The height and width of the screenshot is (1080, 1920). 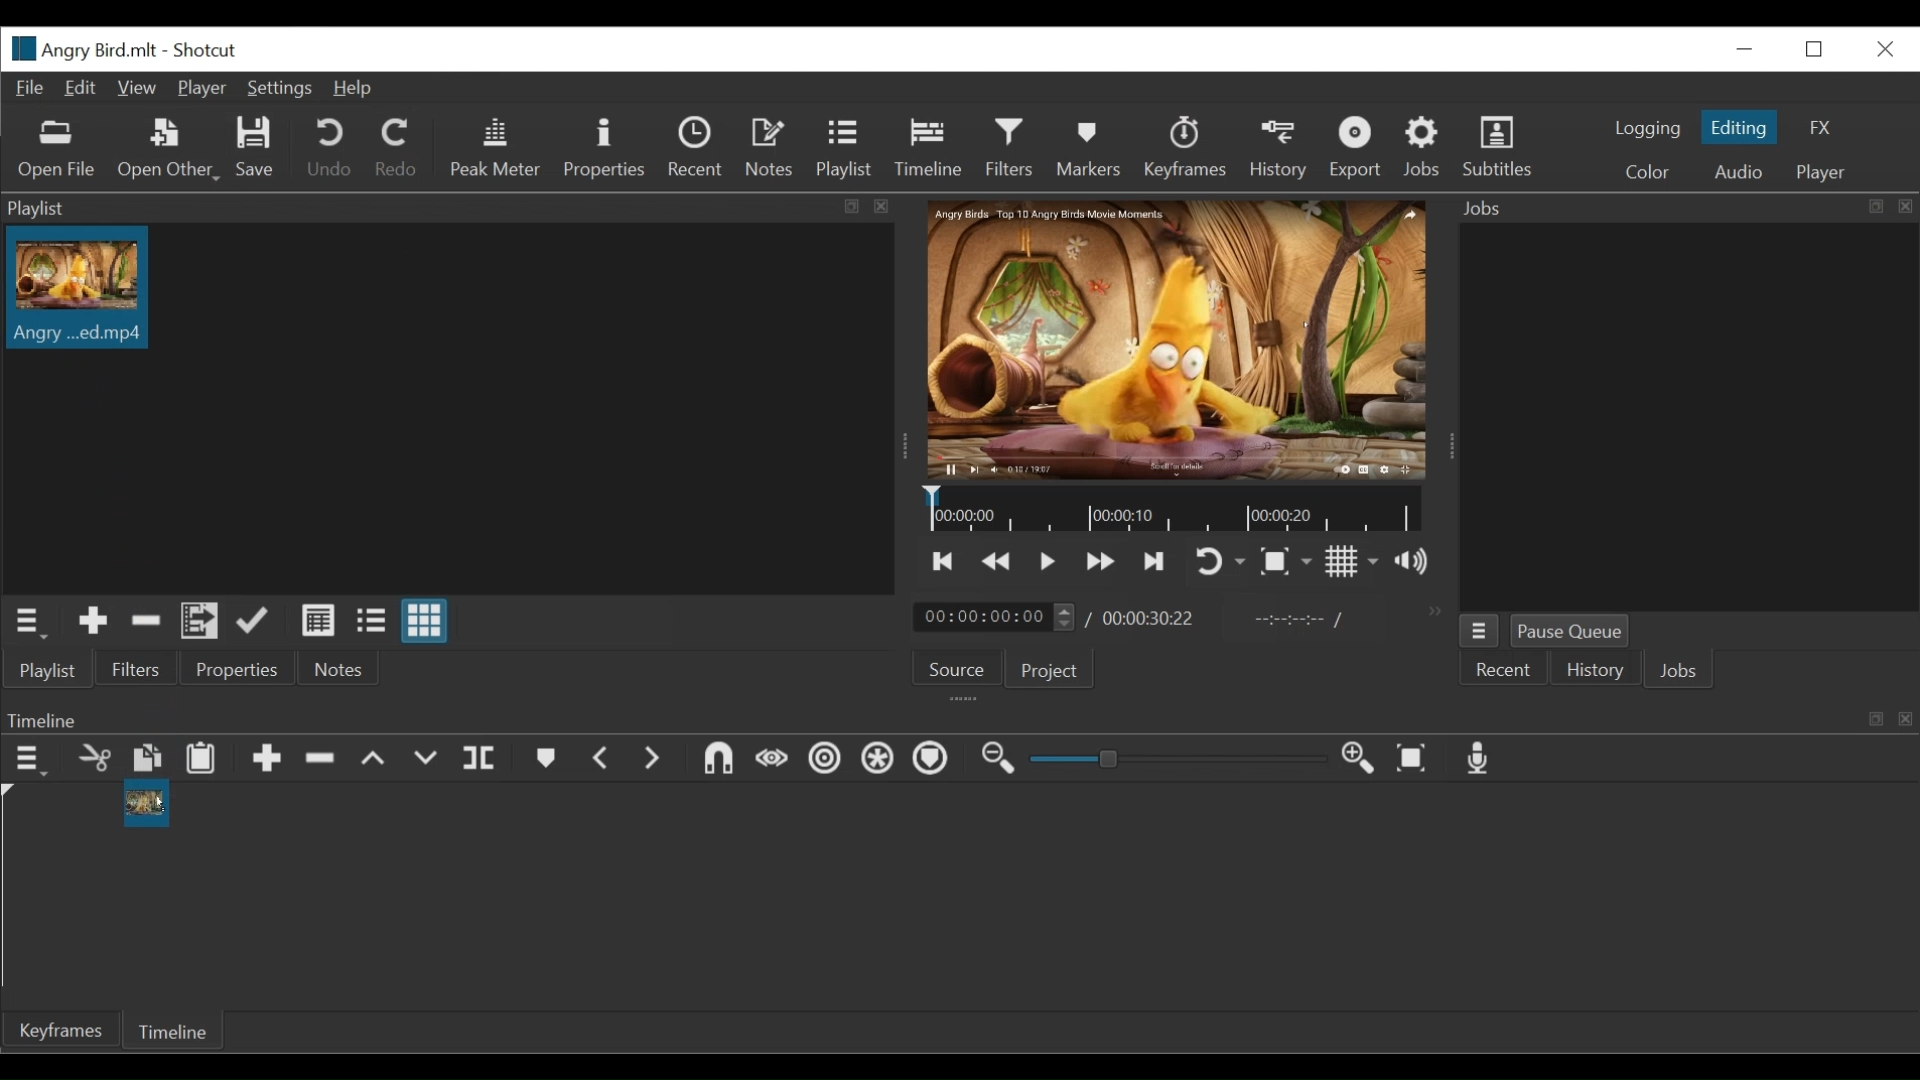 What do you see at coordinates (201, 761) in the screenshot?
I see `Paste` at bounding box center [201, 761].